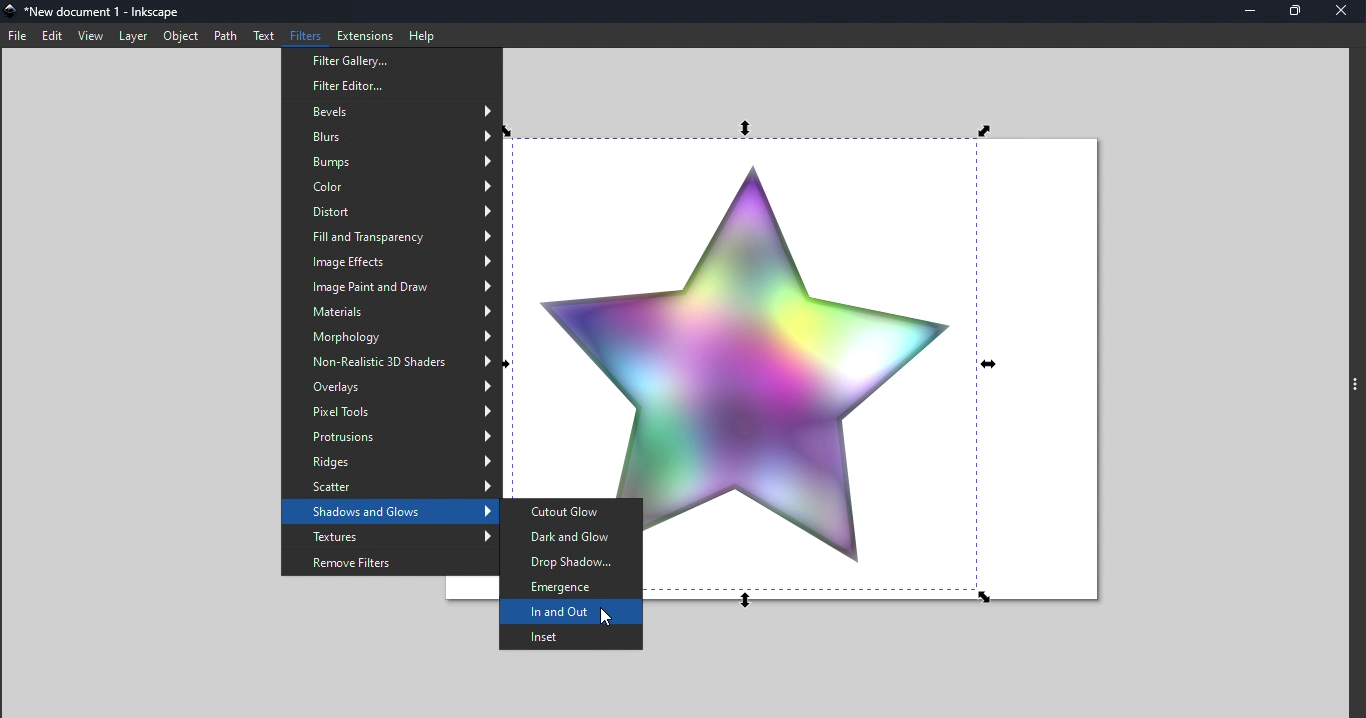 This screenshot has height=718, width=1366. I want to click on Filter editor, so click(391, 87).